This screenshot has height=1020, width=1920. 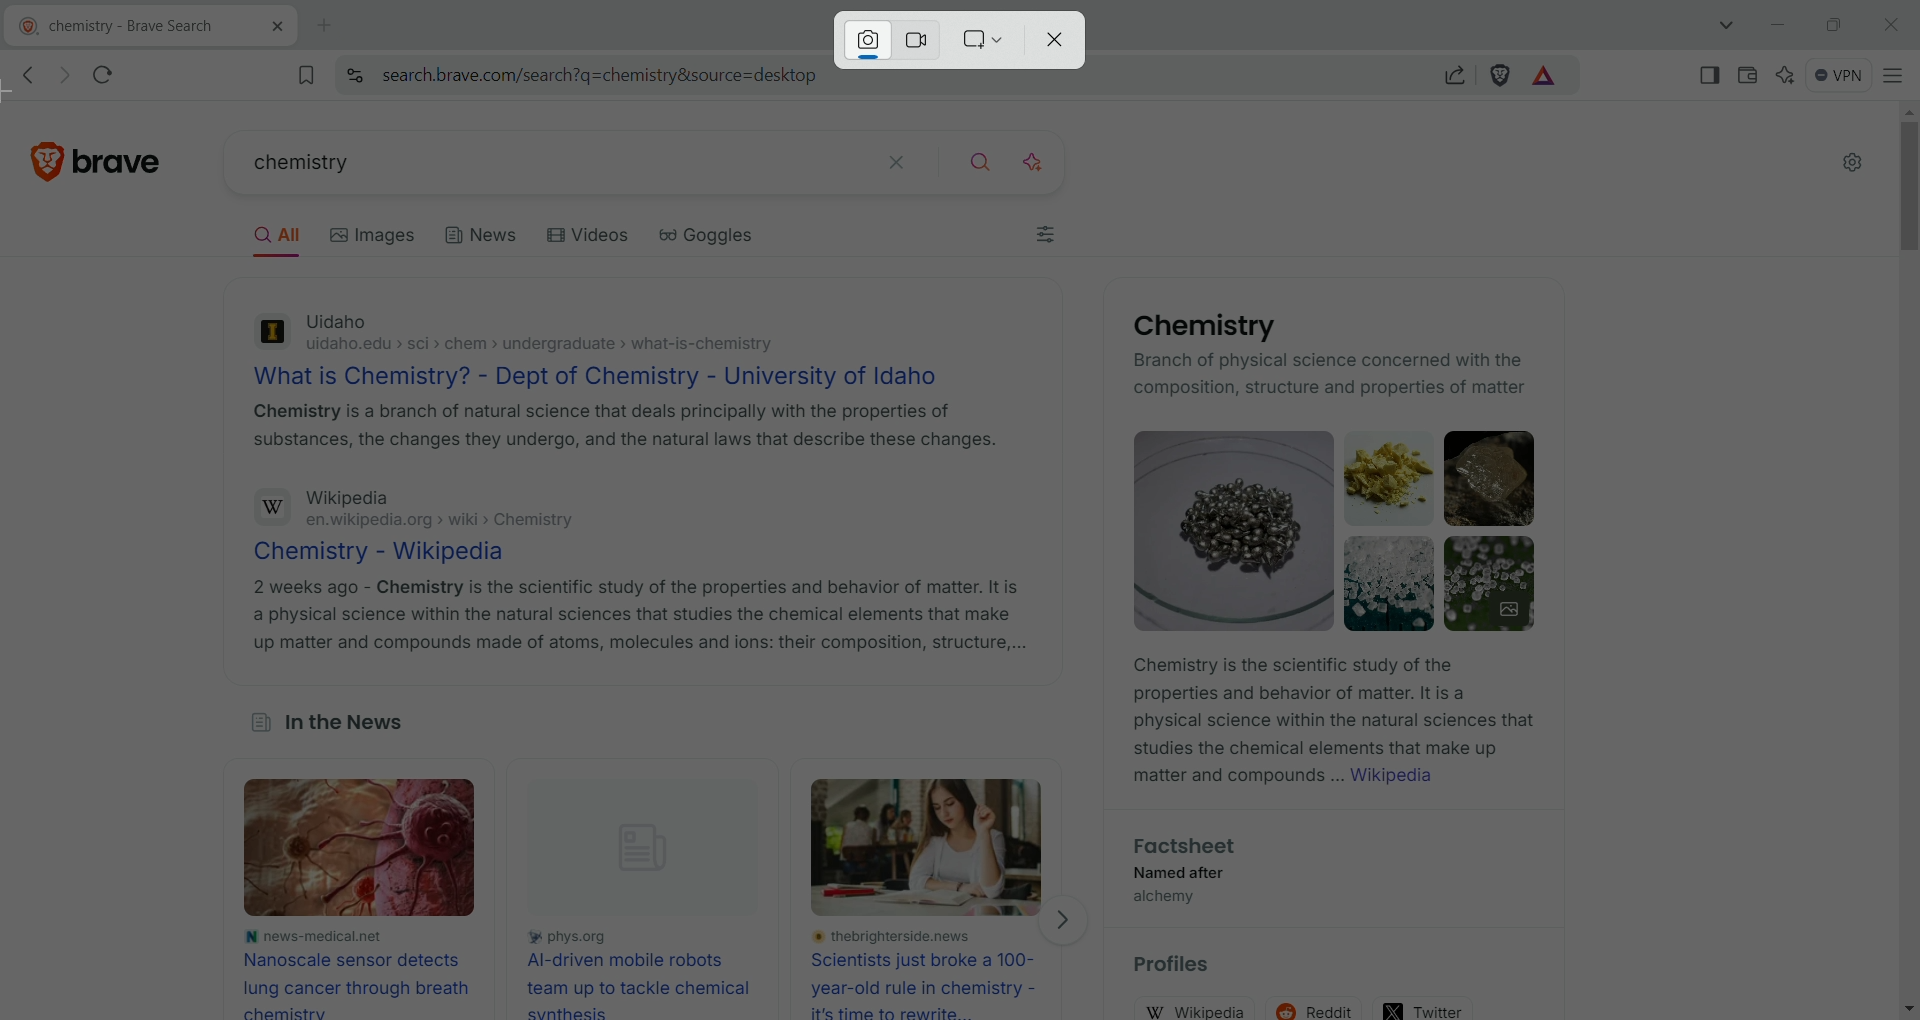 What do you see at coordinates (642, 972) in the screenshot?
I see `phys.org AI-driven mobile robots team up to tackle chemical synthesis` at bounding box center [642, 972].